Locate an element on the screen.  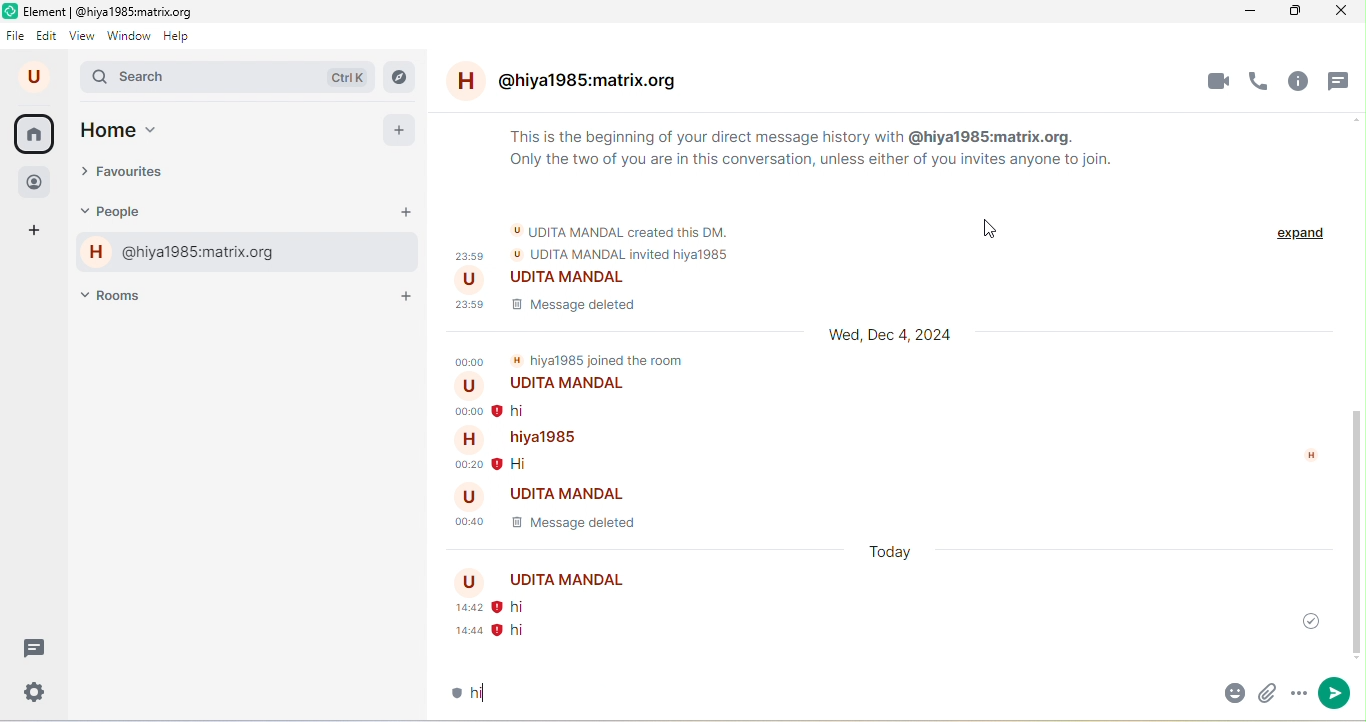
hiya1985 joined the room is located at coordinates (600, 357).